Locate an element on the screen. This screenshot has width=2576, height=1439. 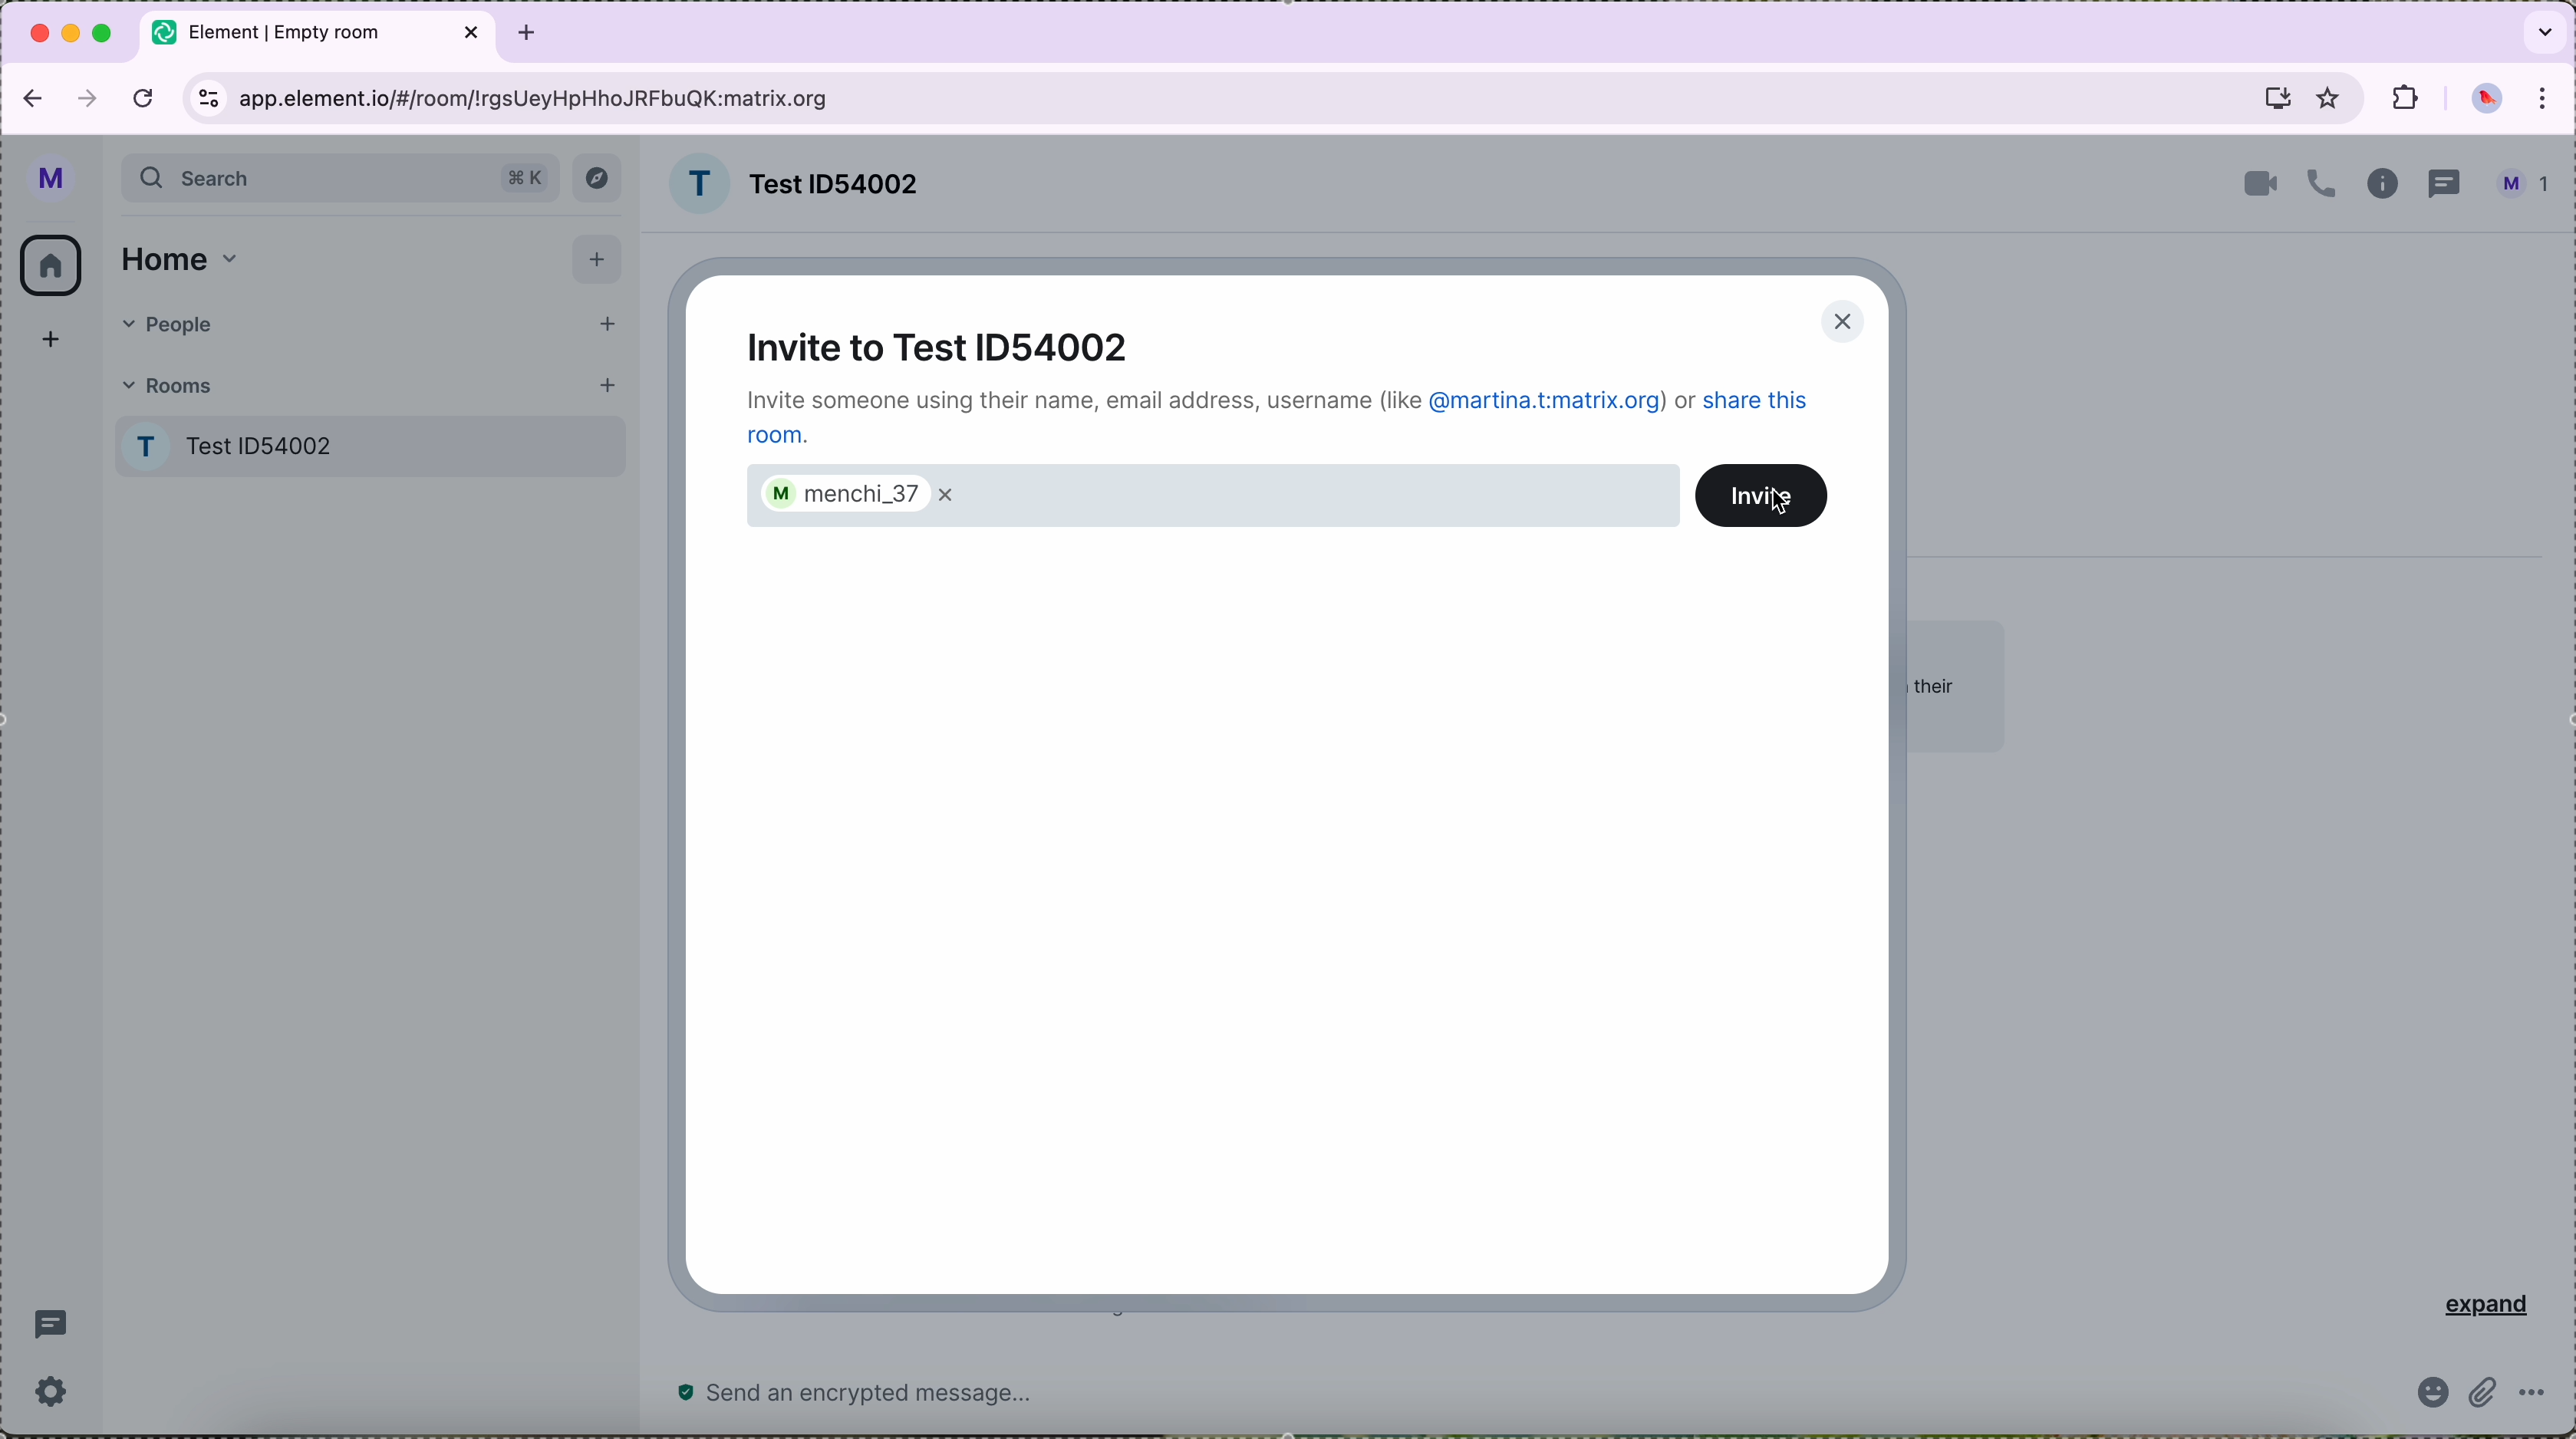
expand is located at coordinates (2479, 1303).